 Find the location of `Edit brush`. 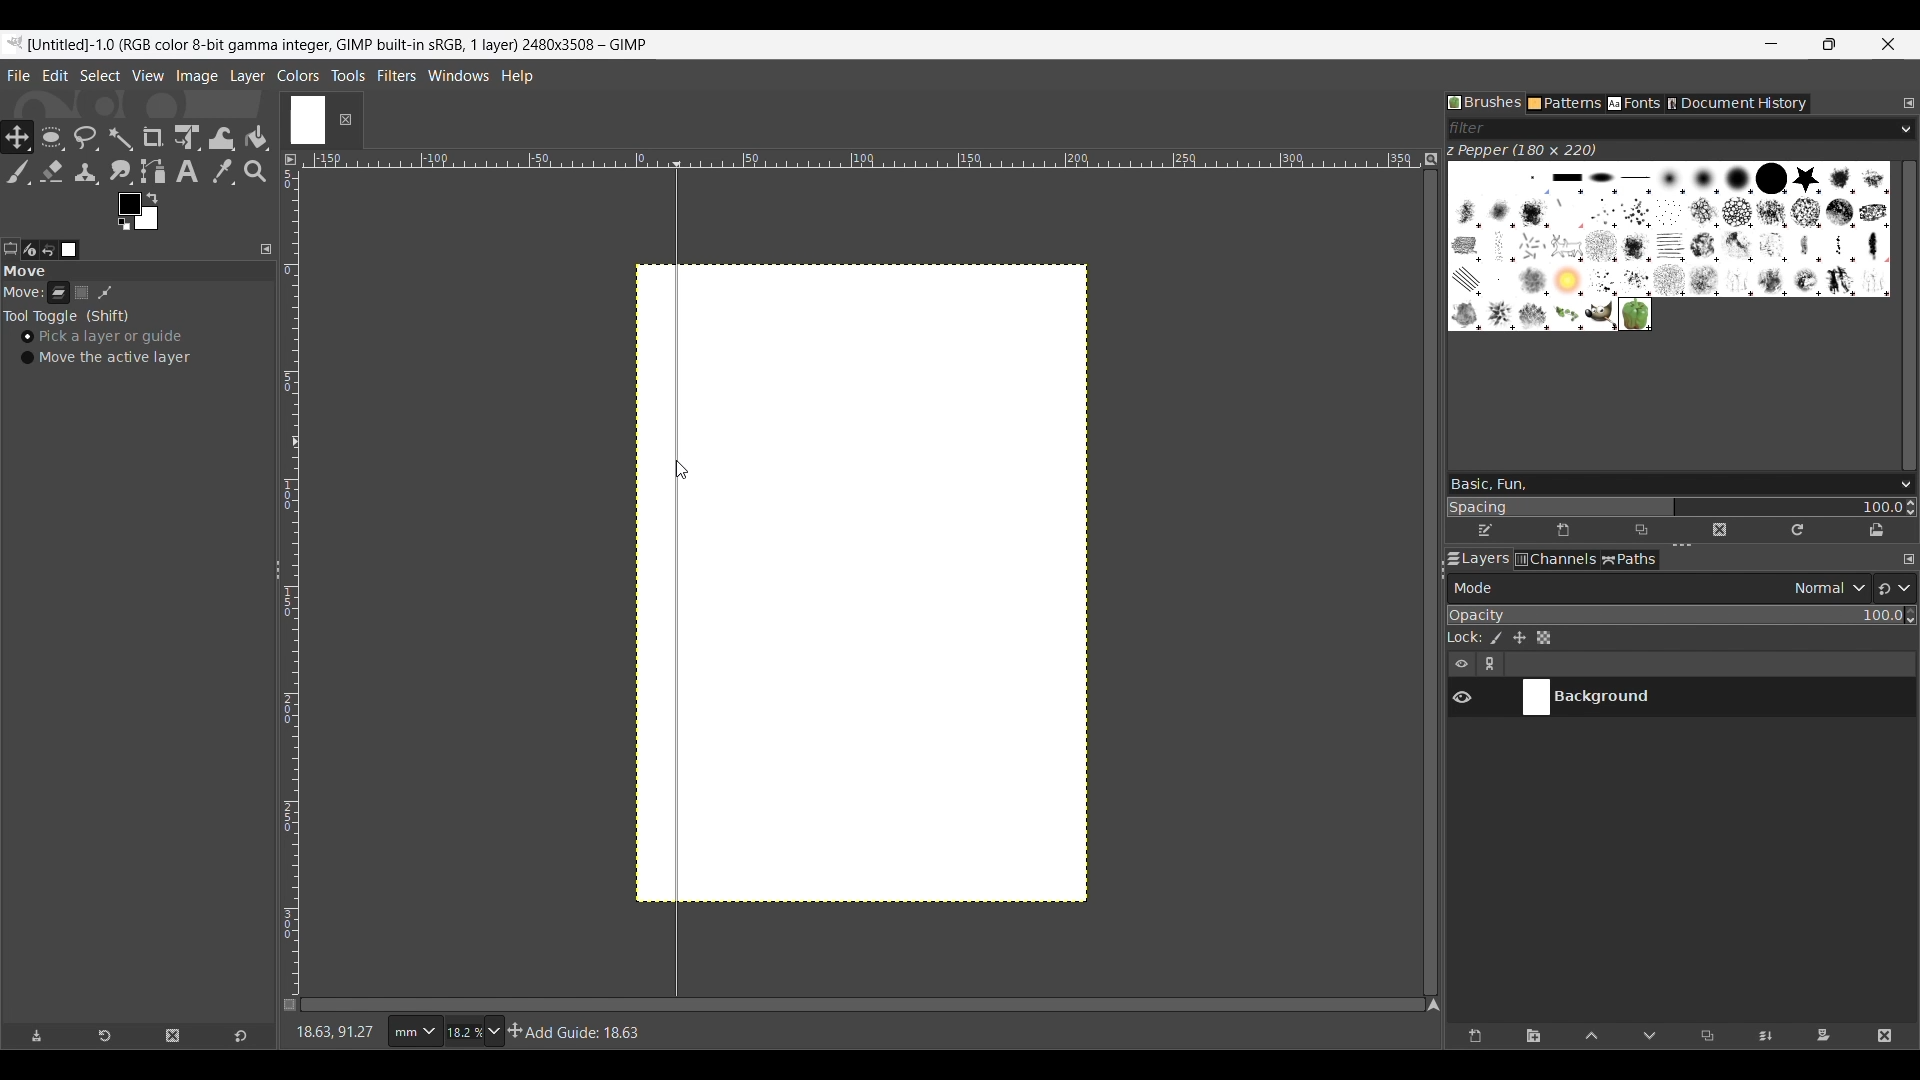

Edit brush is located at coordinates (1486, 527).